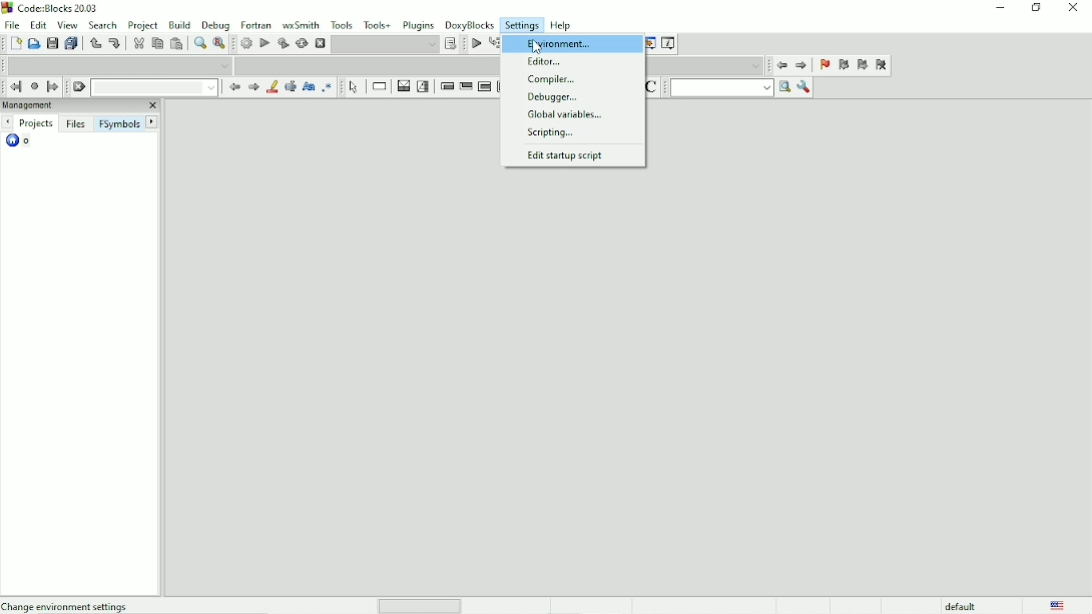 Image resolution: width=1092 pixels, height=614 pixels. I want to click on Change environment settings, so click(68, 605).